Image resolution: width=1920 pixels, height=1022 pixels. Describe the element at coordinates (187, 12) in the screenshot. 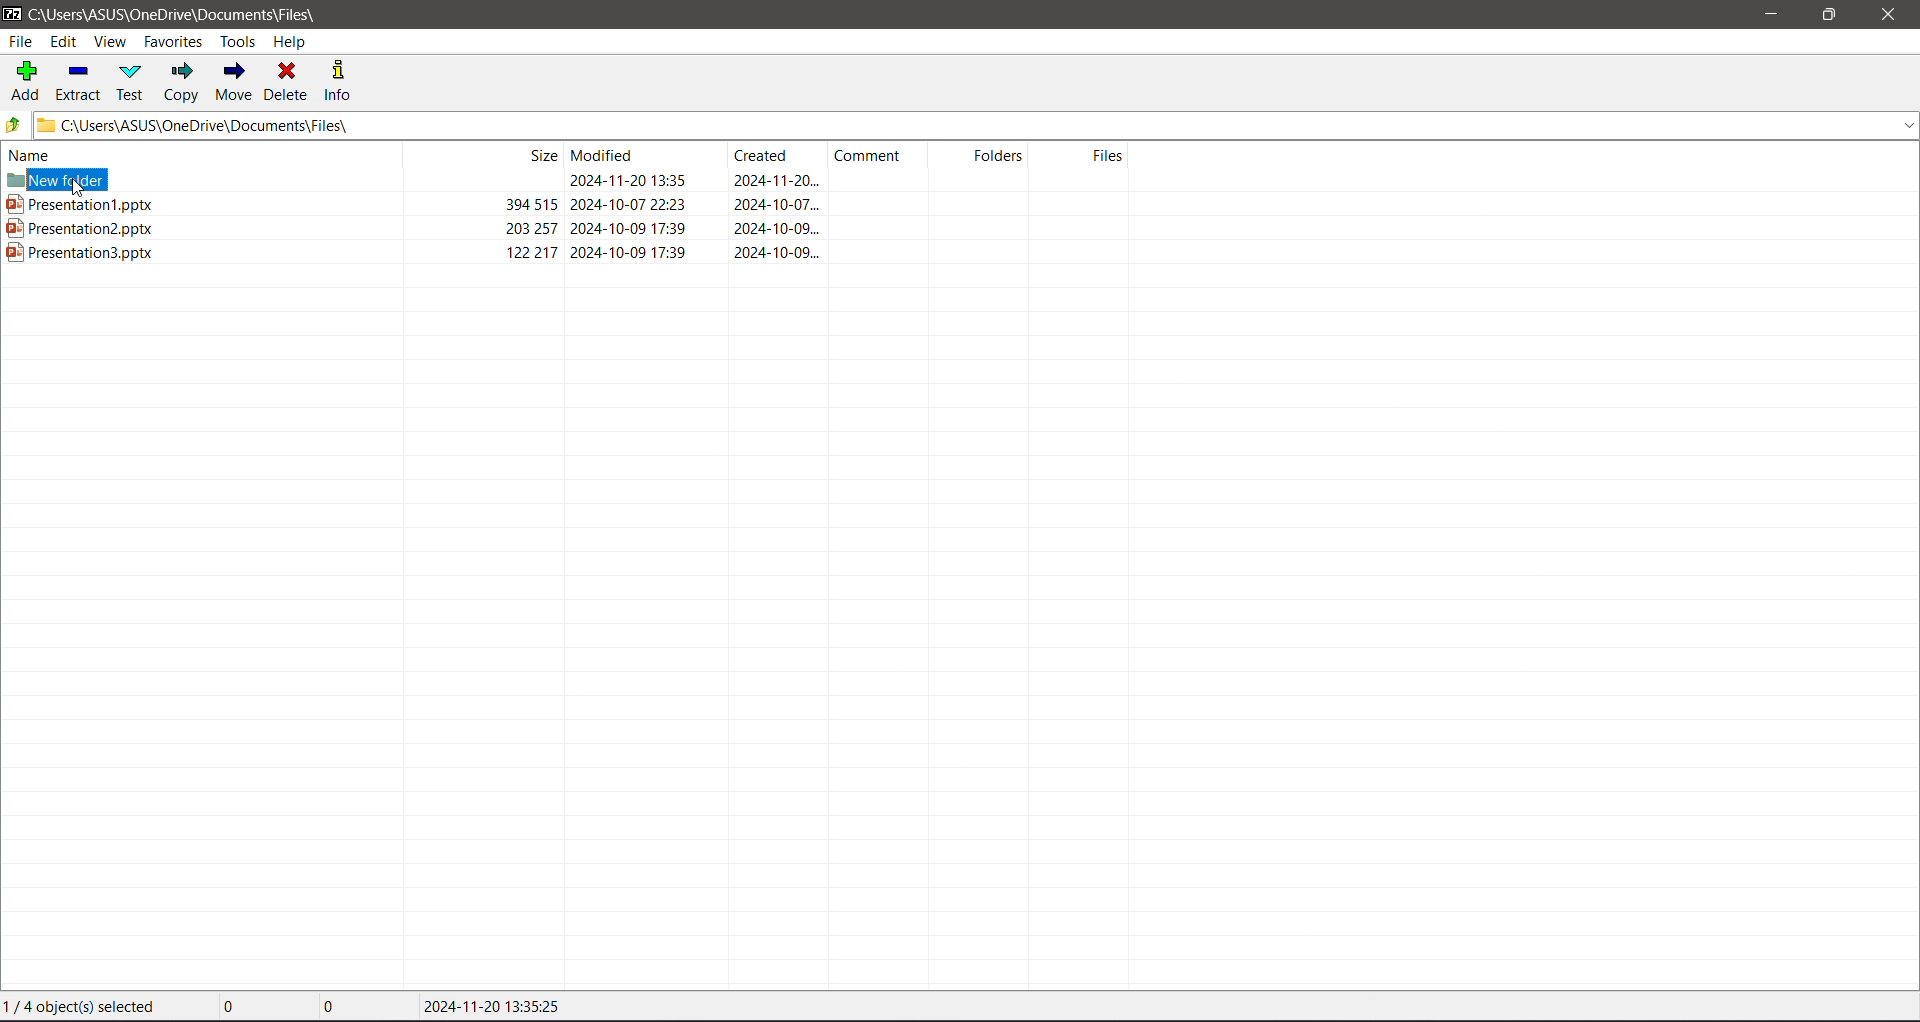

I see `Current Folder Path` at that location.